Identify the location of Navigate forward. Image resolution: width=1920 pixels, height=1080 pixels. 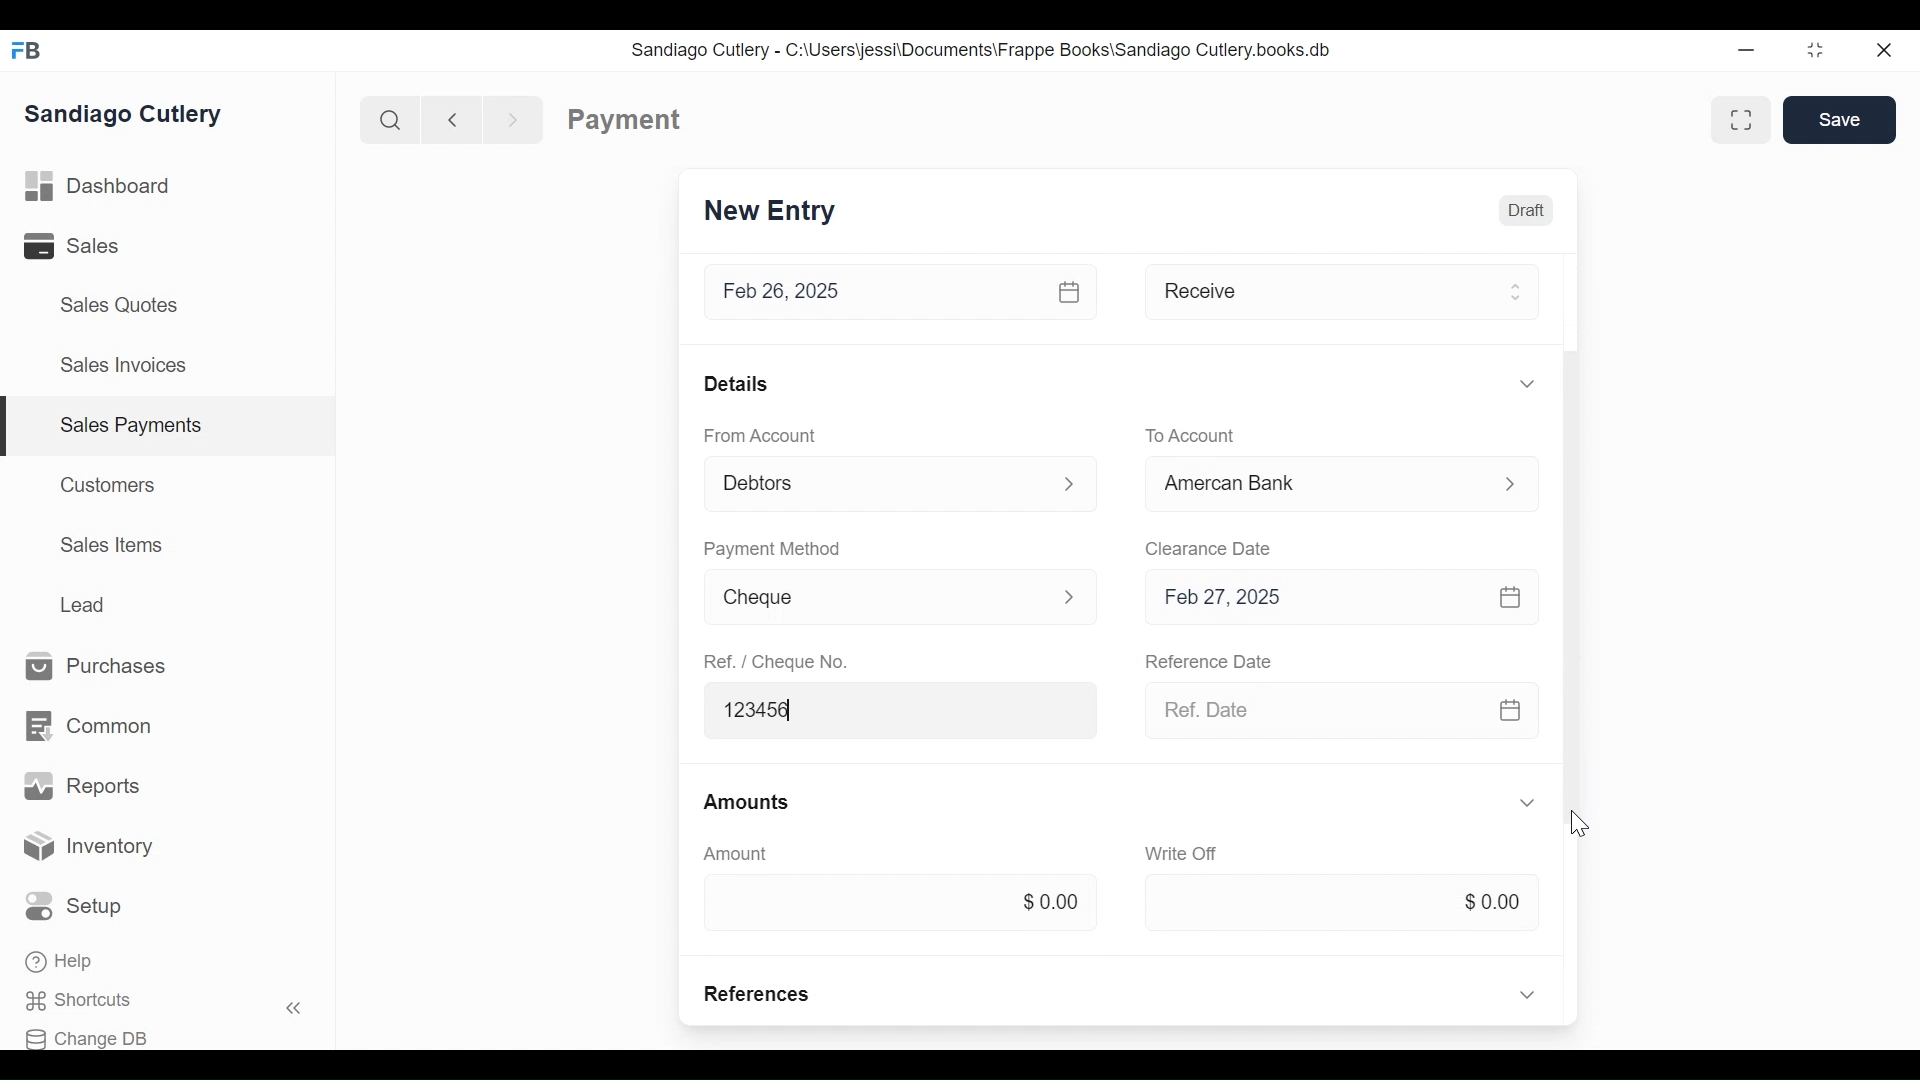
(514, 118).